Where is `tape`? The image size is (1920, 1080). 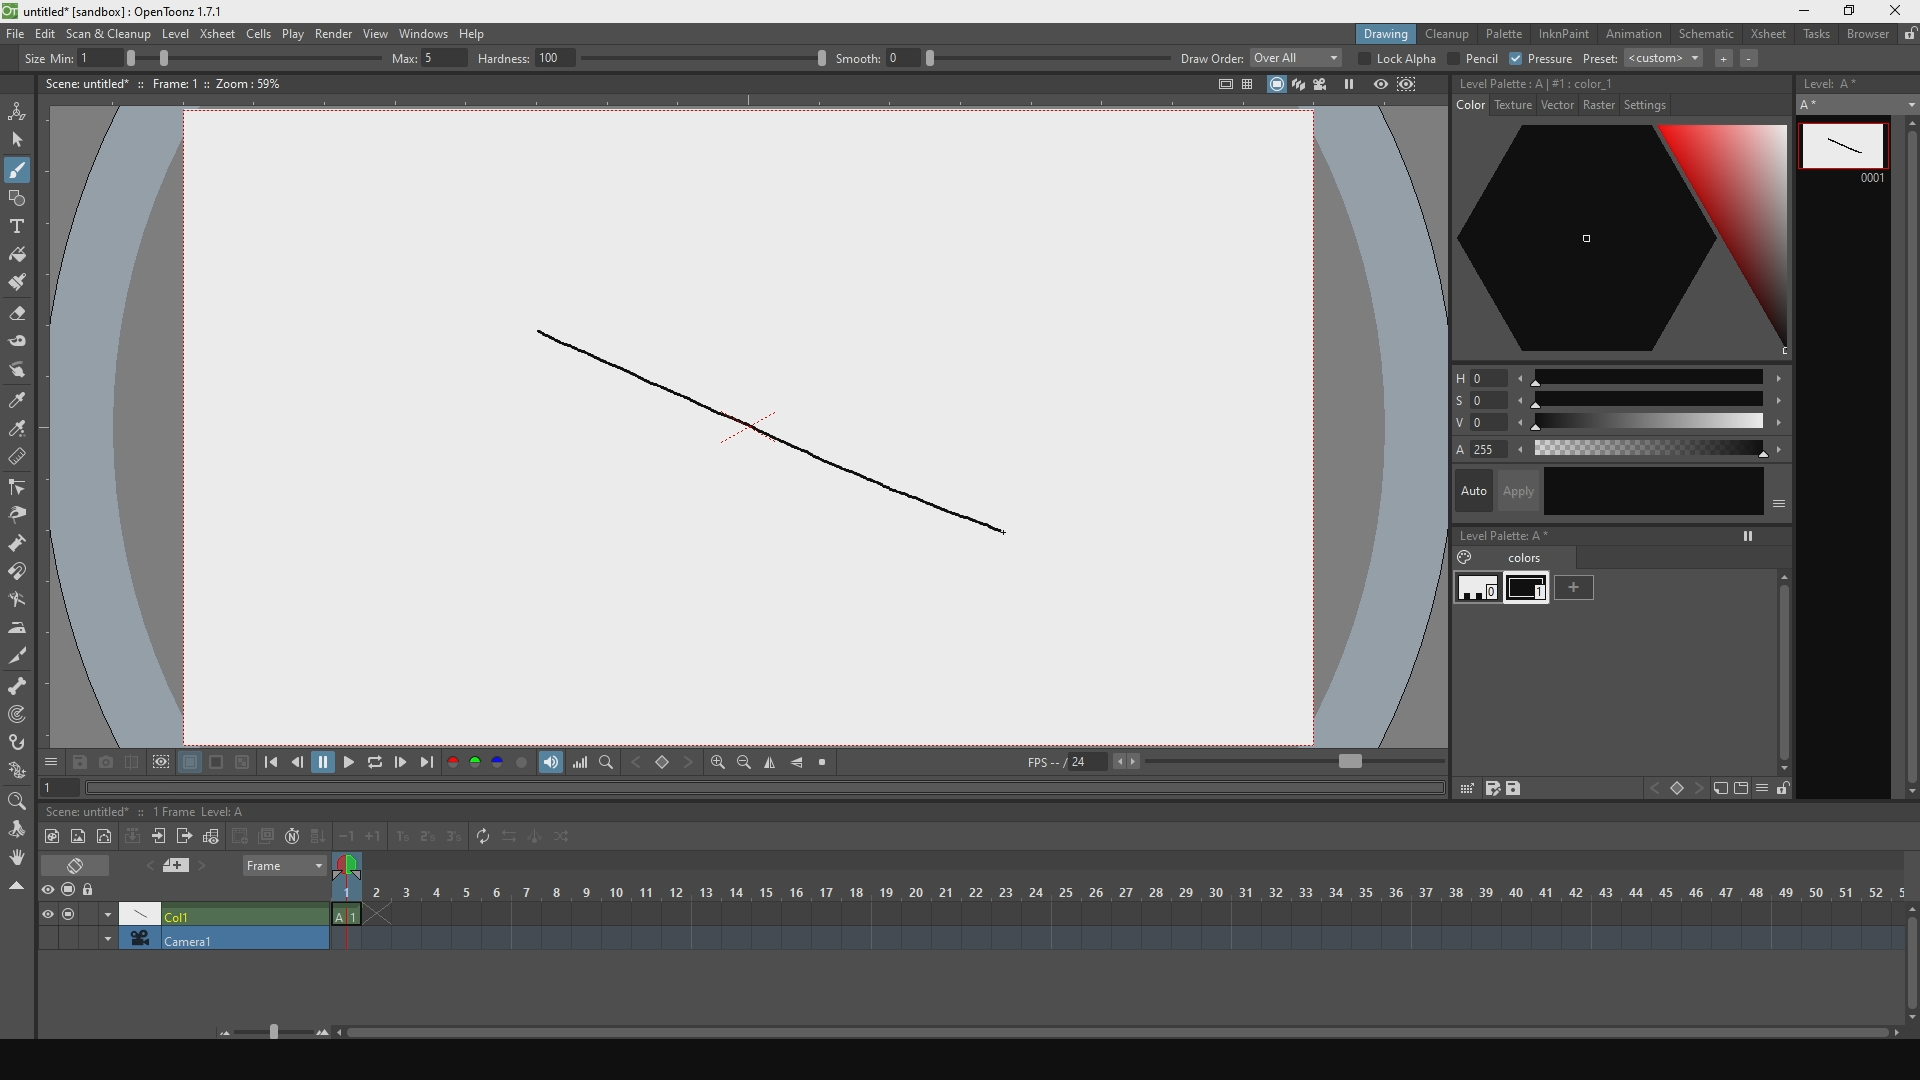 tape is located at coordinates (20, 345).